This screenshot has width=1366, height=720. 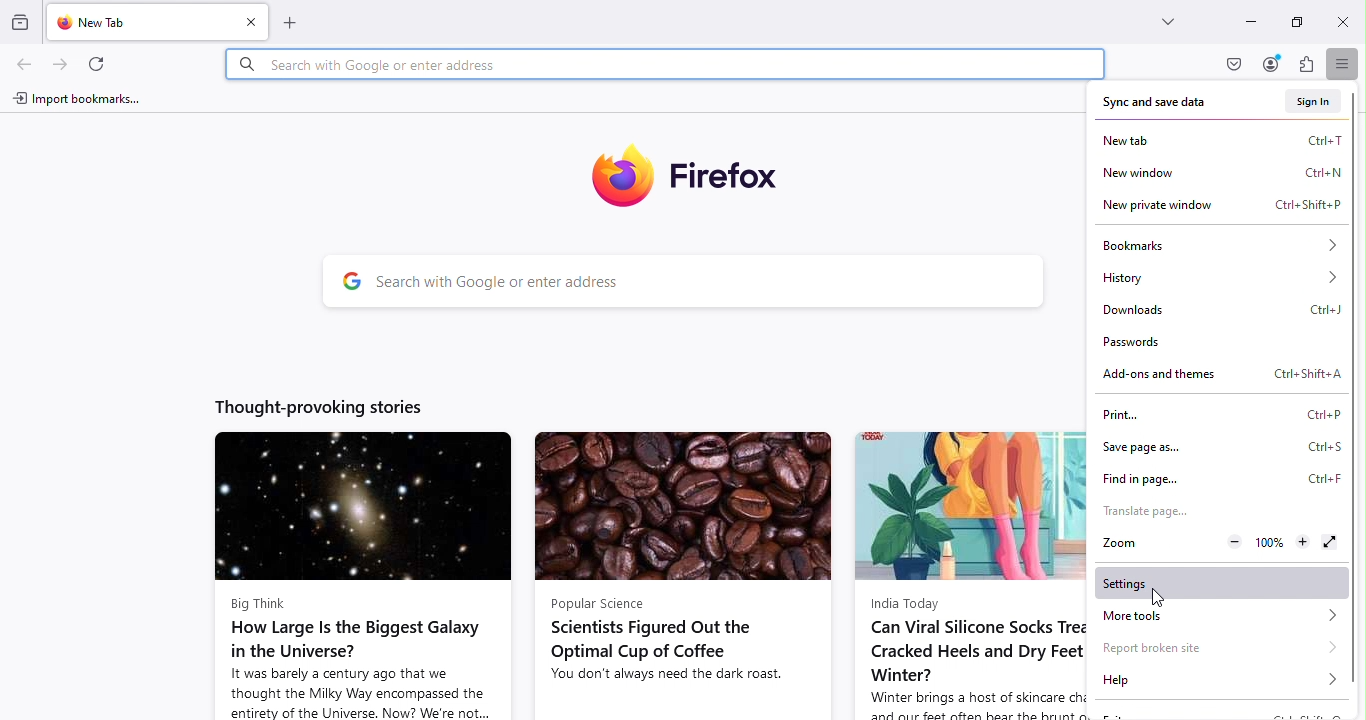 What do you see at coordinates (129, 23) in the screenshot?
I see `New tab` at bounding box center [129, 23].